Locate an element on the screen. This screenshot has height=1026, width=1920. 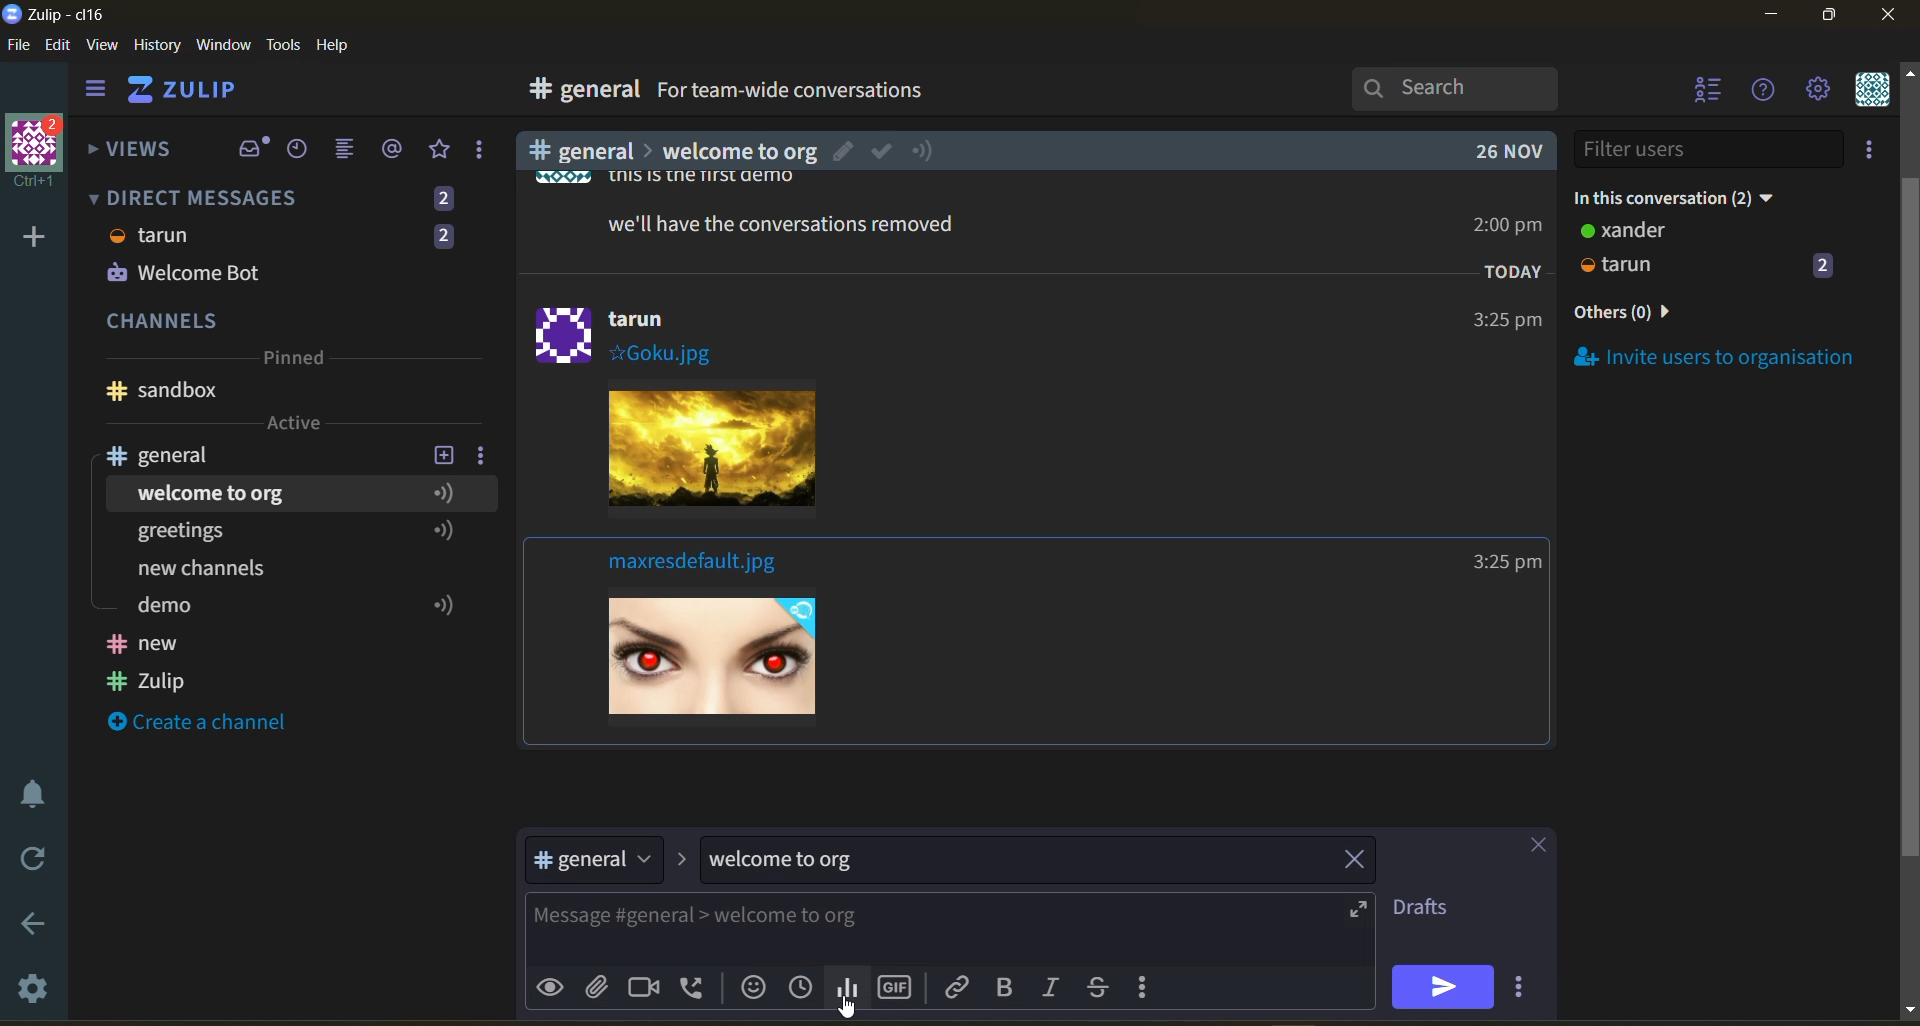
history is located at coordinates (157, 49).